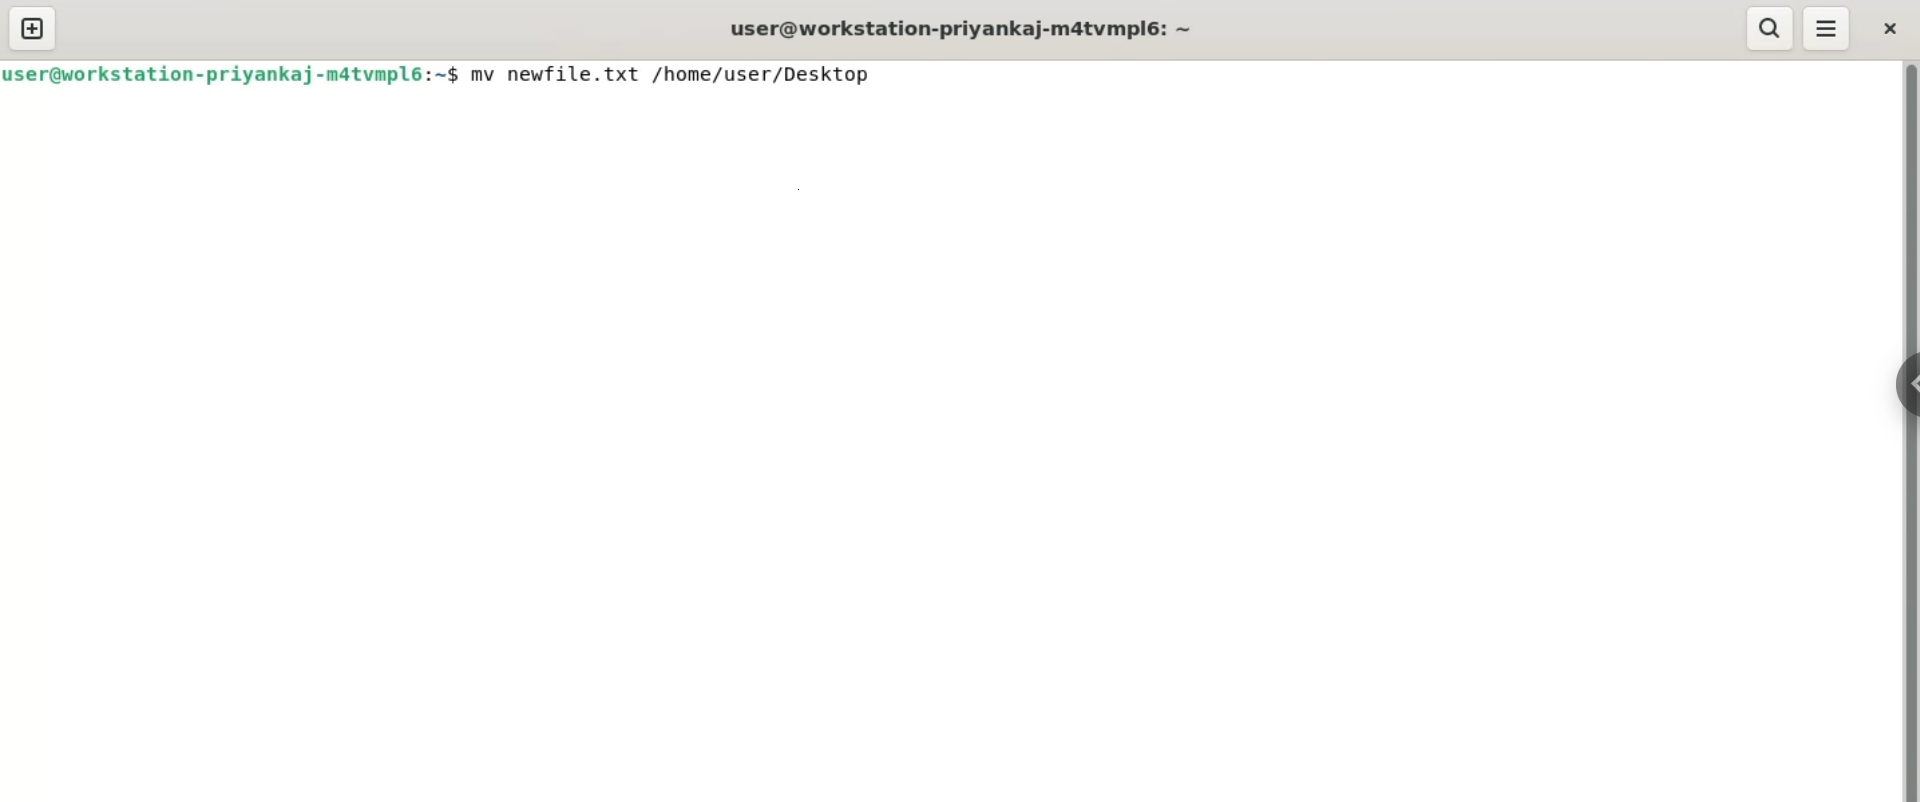  What do you see at coordinates (1764, 29) in the screenshot?
I see `search` at bounding box center [1764, 29].